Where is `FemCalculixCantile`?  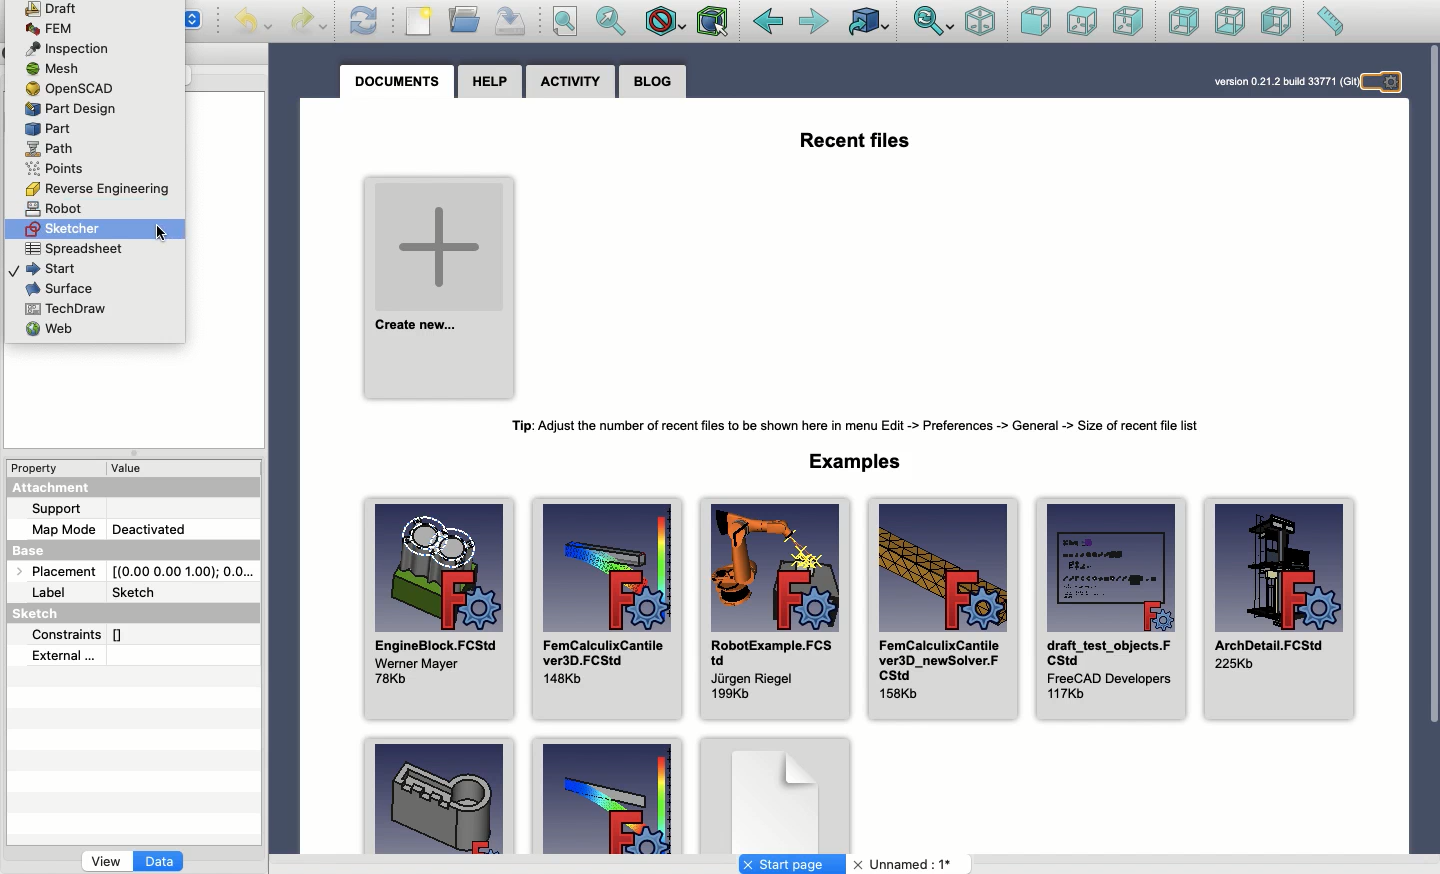
FemCalculixCantile is located at coordinates (608, 610).